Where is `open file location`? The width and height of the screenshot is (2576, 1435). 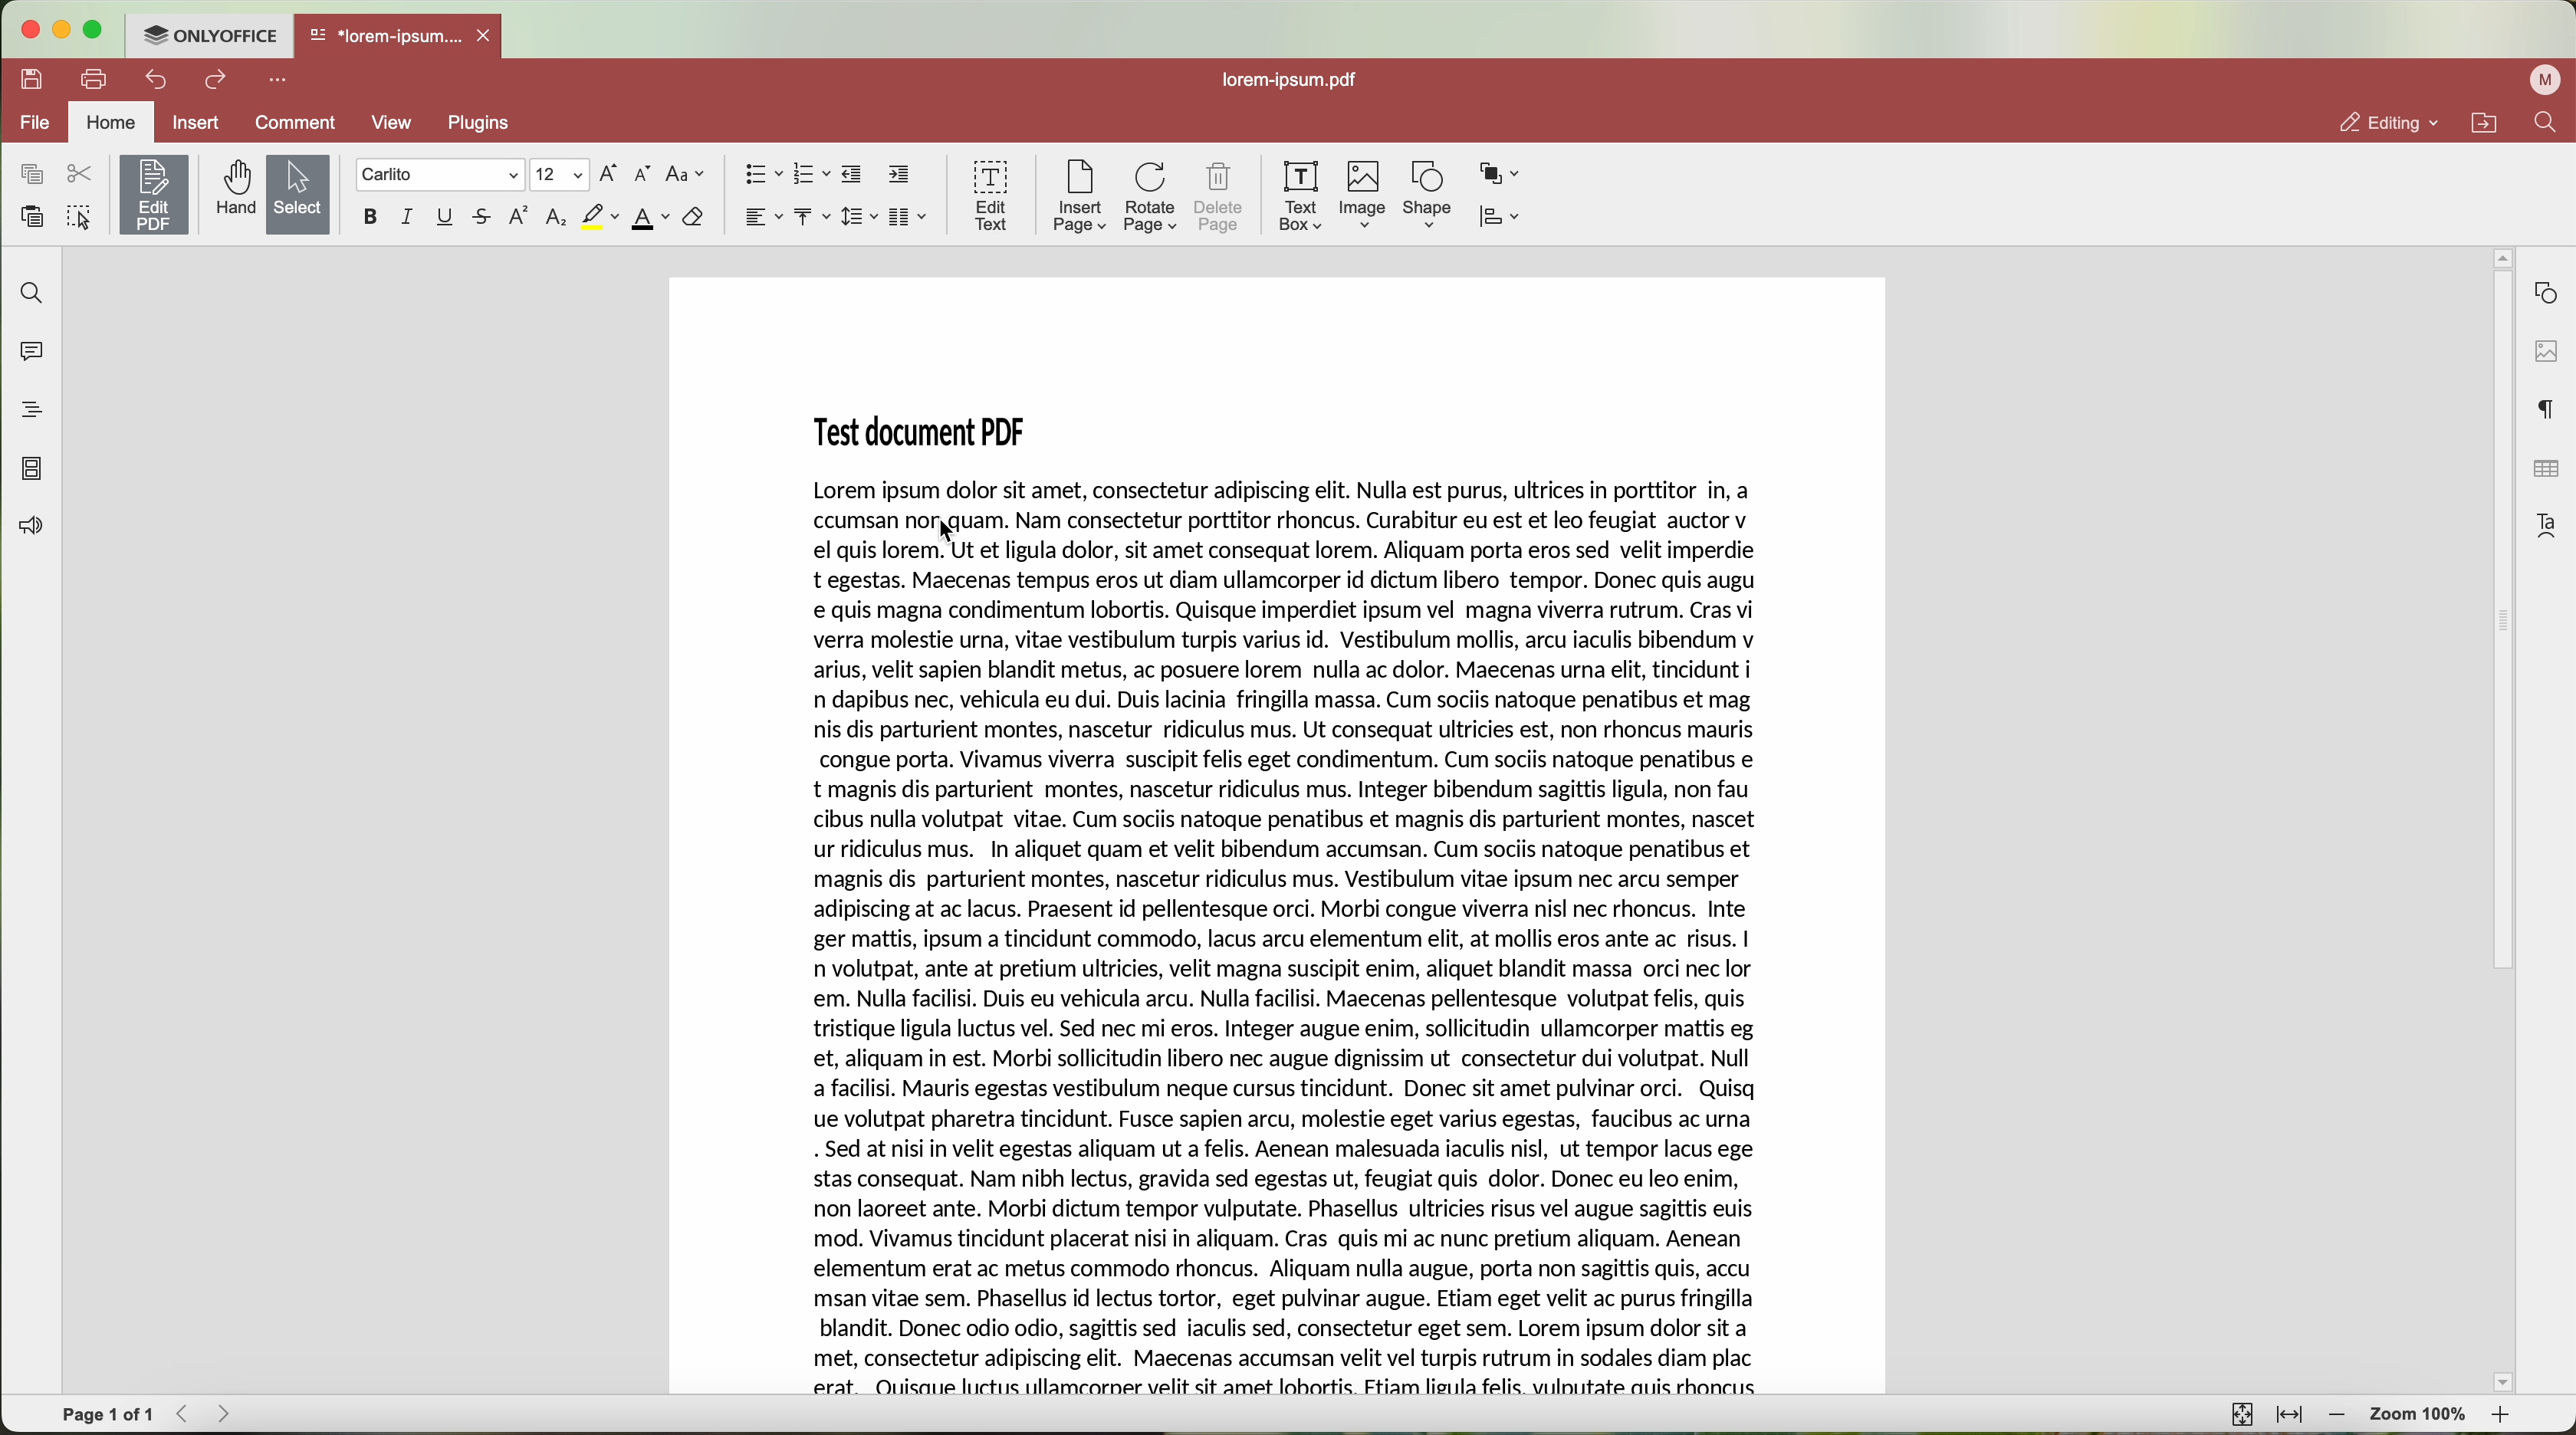 open file location is located at coordinates (2482, 122).